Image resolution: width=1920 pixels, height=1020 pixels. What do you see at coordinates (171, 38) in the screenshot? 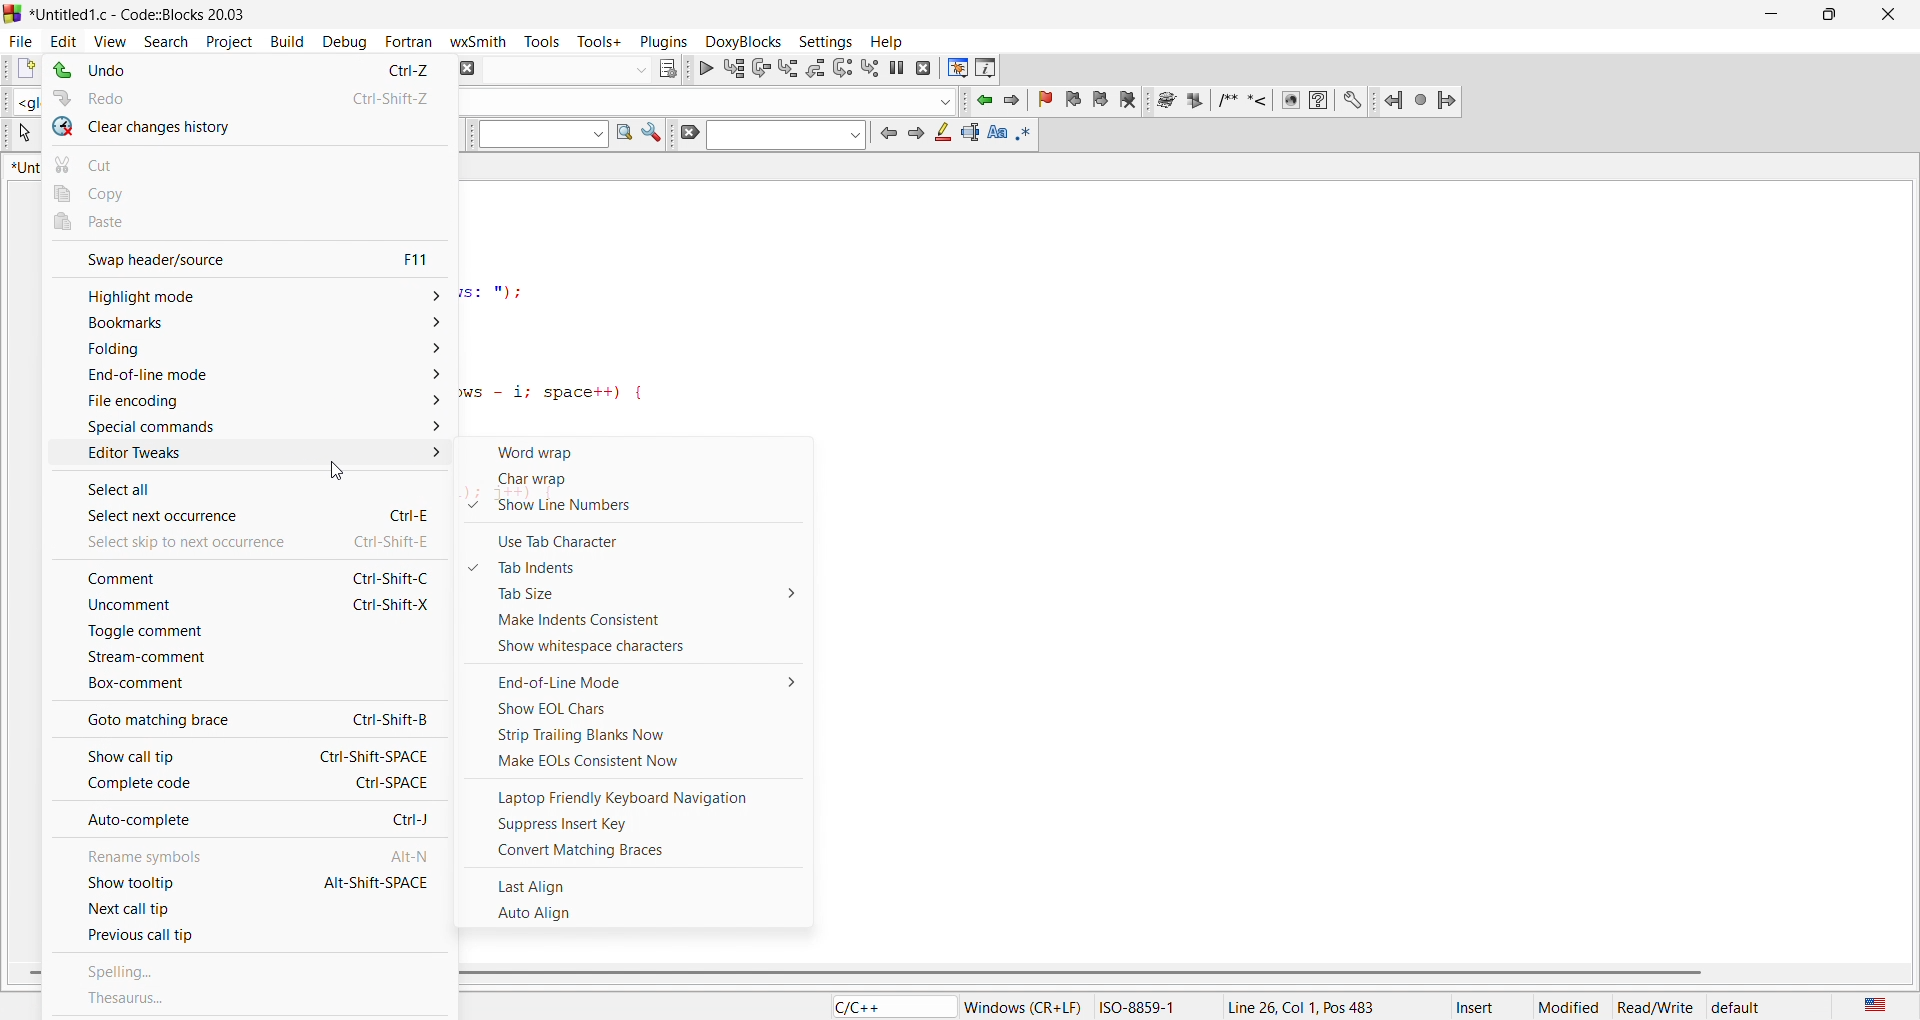
I see `search` at bounding box center [171, 38].